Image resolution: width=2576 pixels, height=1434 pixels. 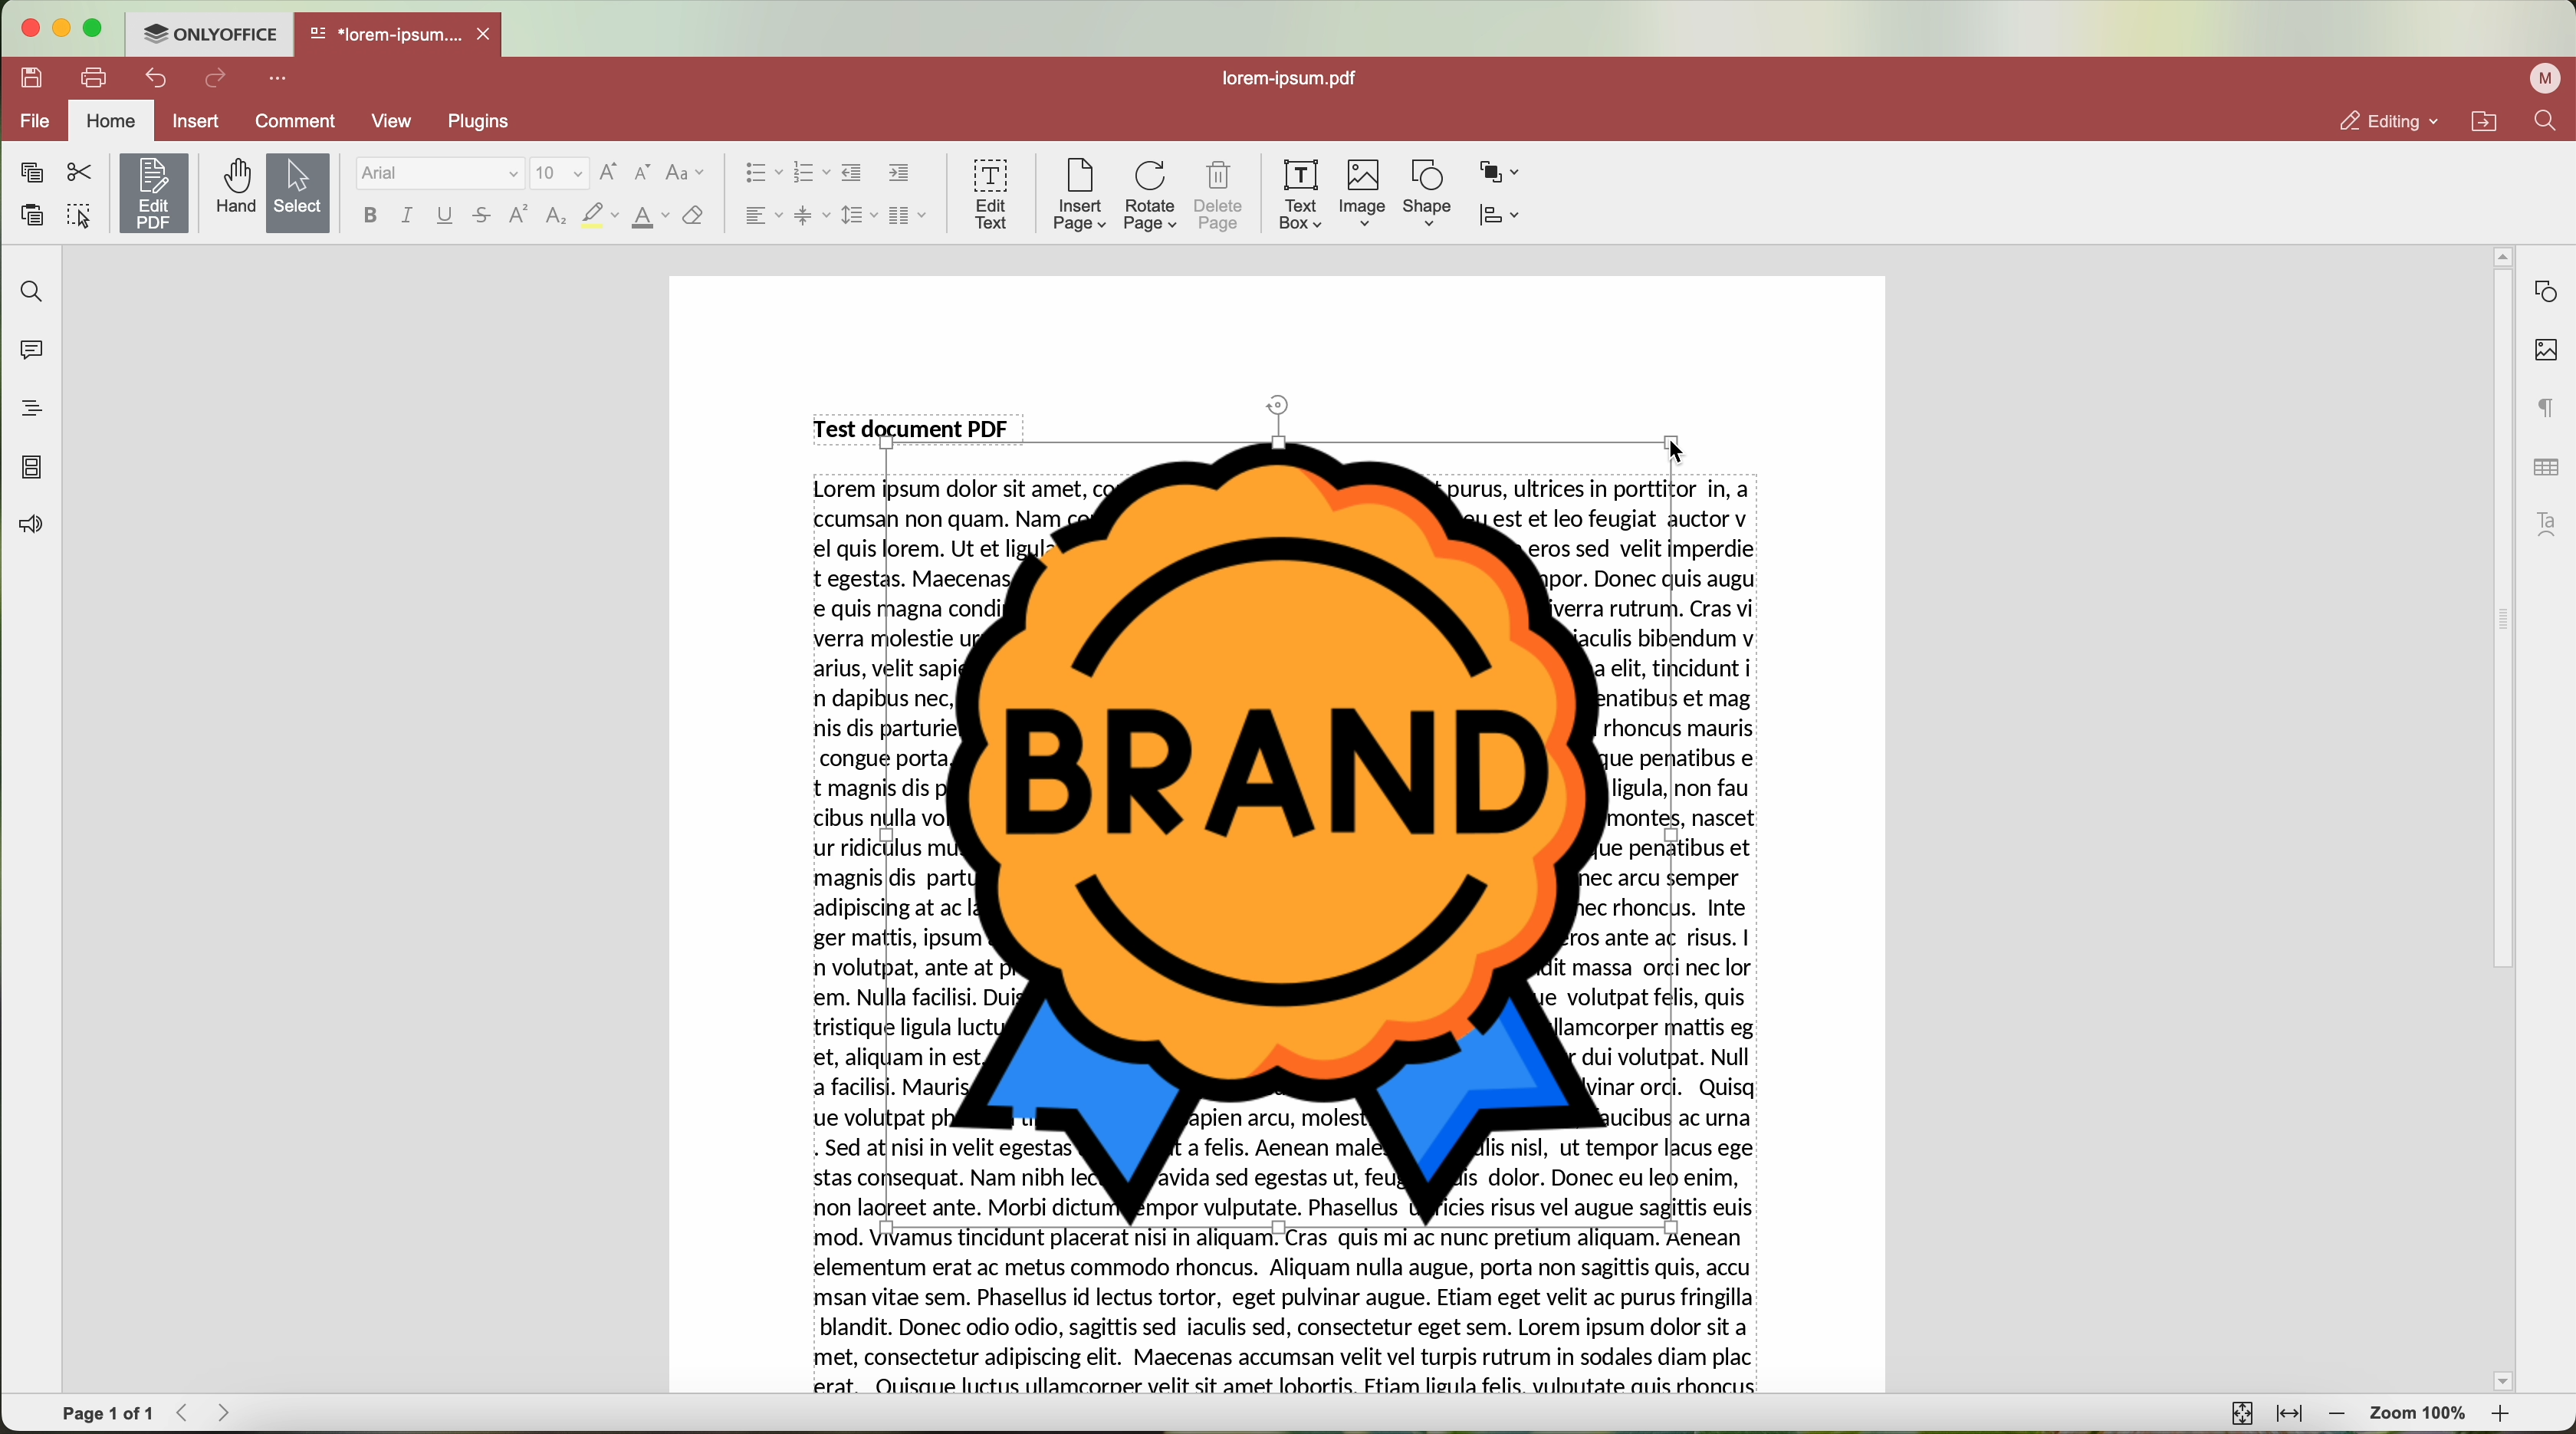 What do you see at coordinates (27, 347) in the screenshot?
I see `comments` at bounding box center [27, 347].